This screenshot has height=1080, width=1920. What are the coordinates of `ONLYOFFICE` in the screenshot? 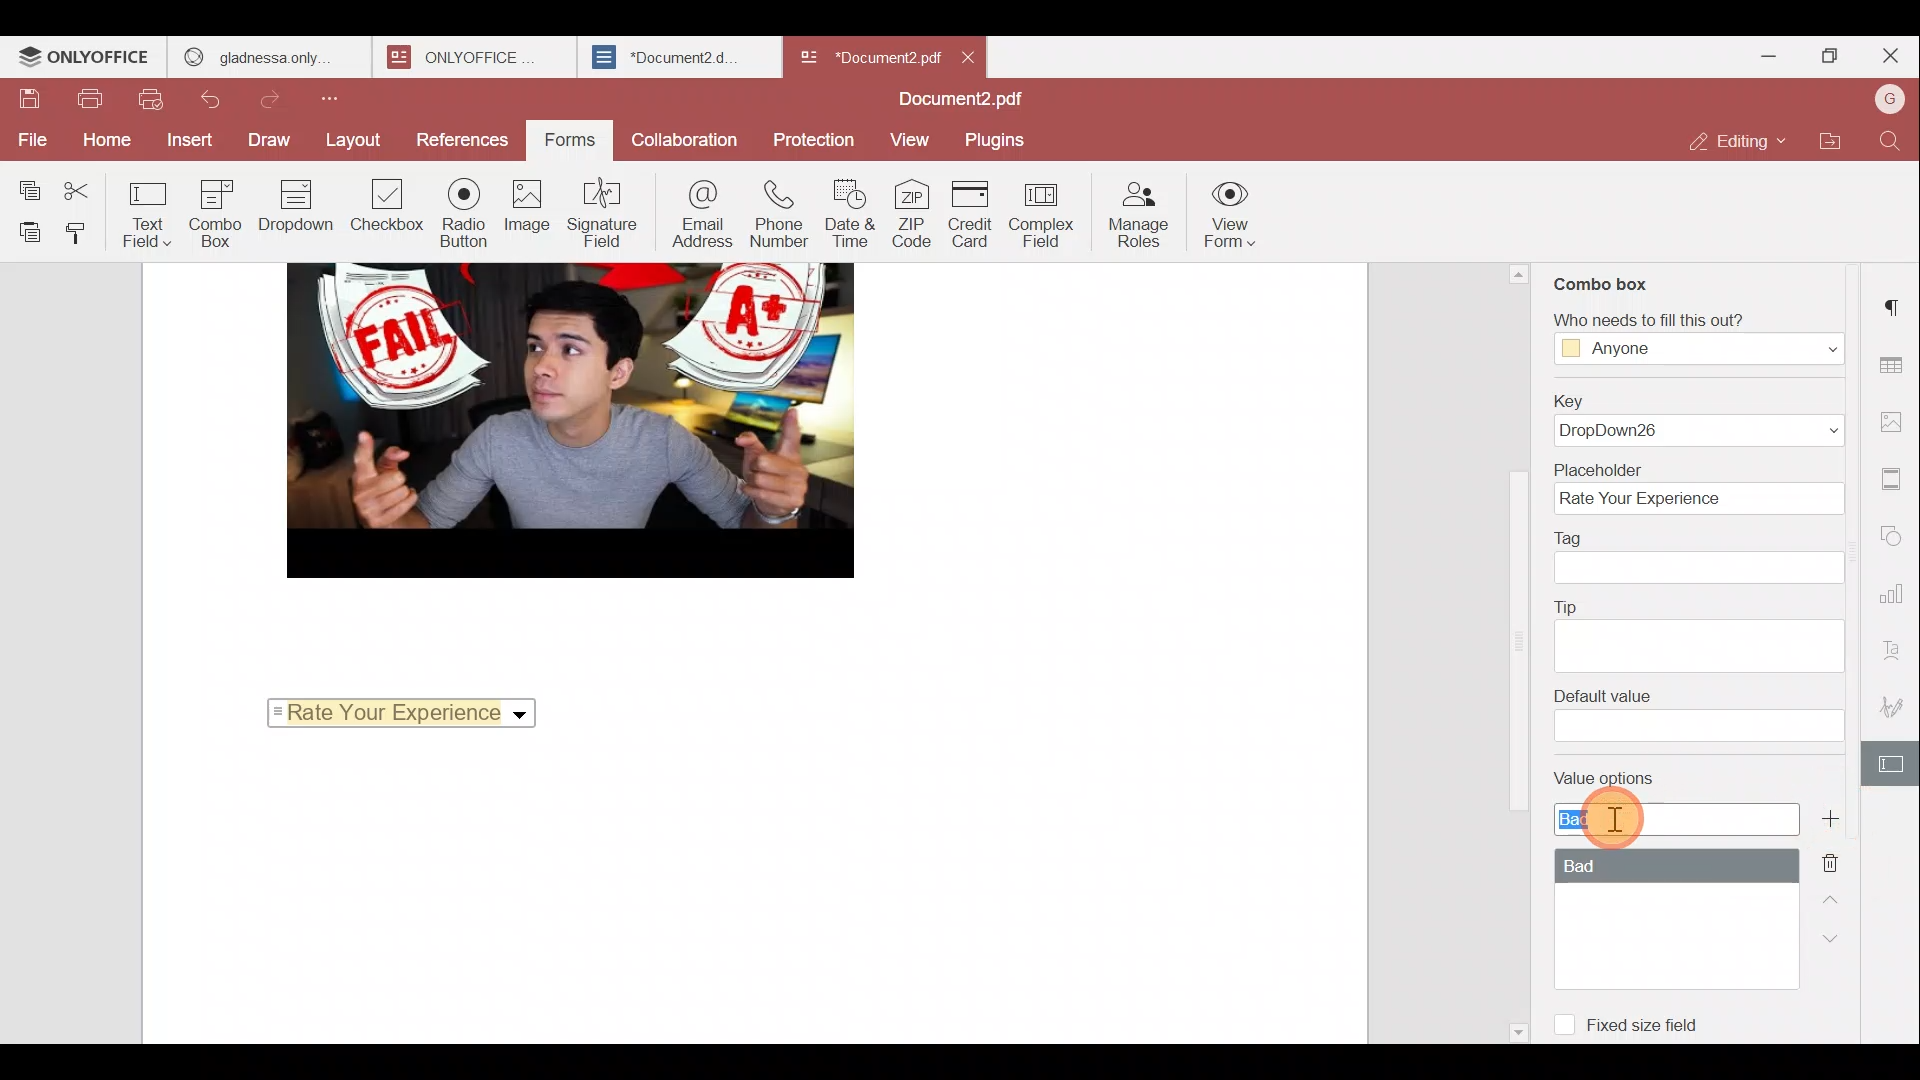 It's located at (461, 57).